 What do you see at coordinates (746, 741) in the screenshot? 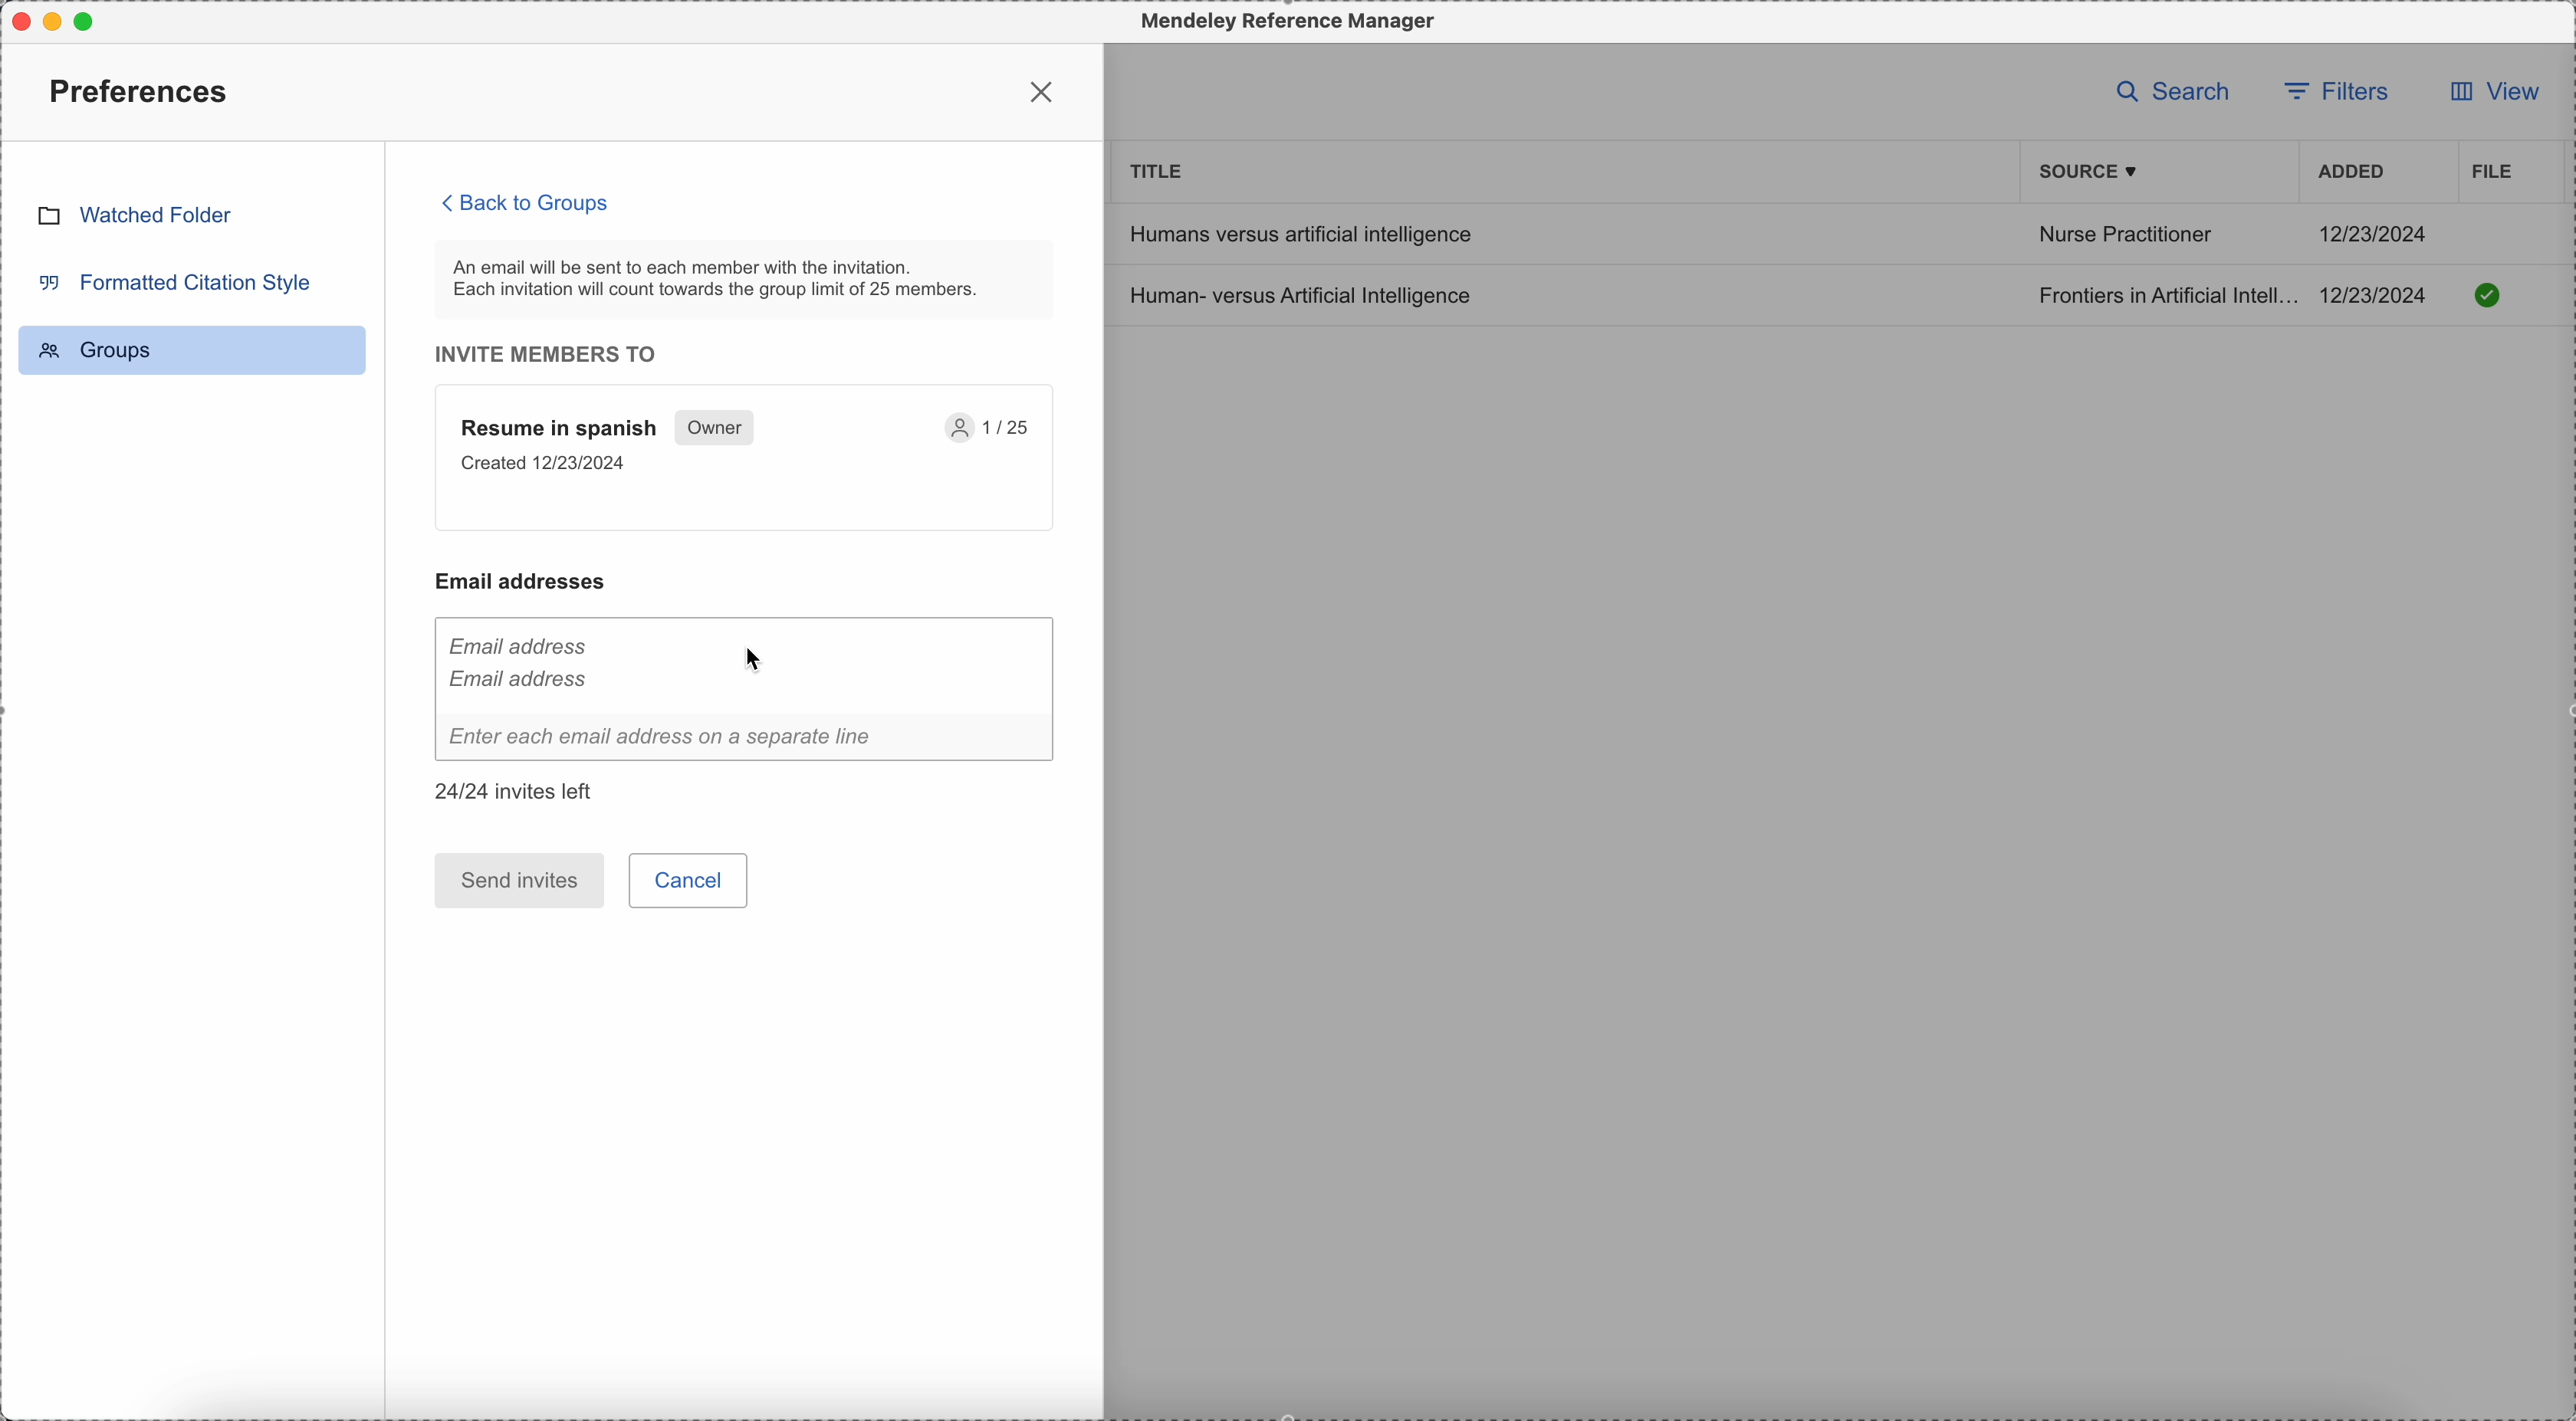
I see `enter each email address on a separate line` at bounding box center [746, 741].